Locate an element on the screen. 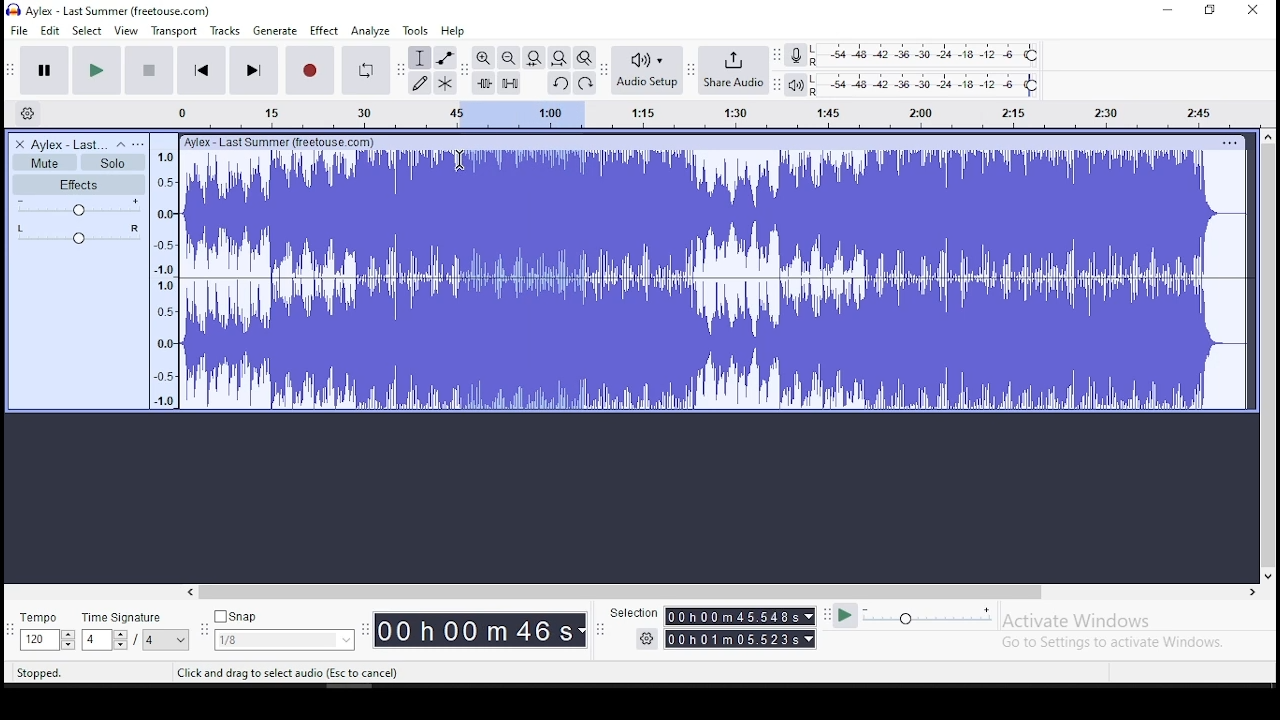 This screenshot has width=1280, height=720. record is located at coordinates (312, 70).